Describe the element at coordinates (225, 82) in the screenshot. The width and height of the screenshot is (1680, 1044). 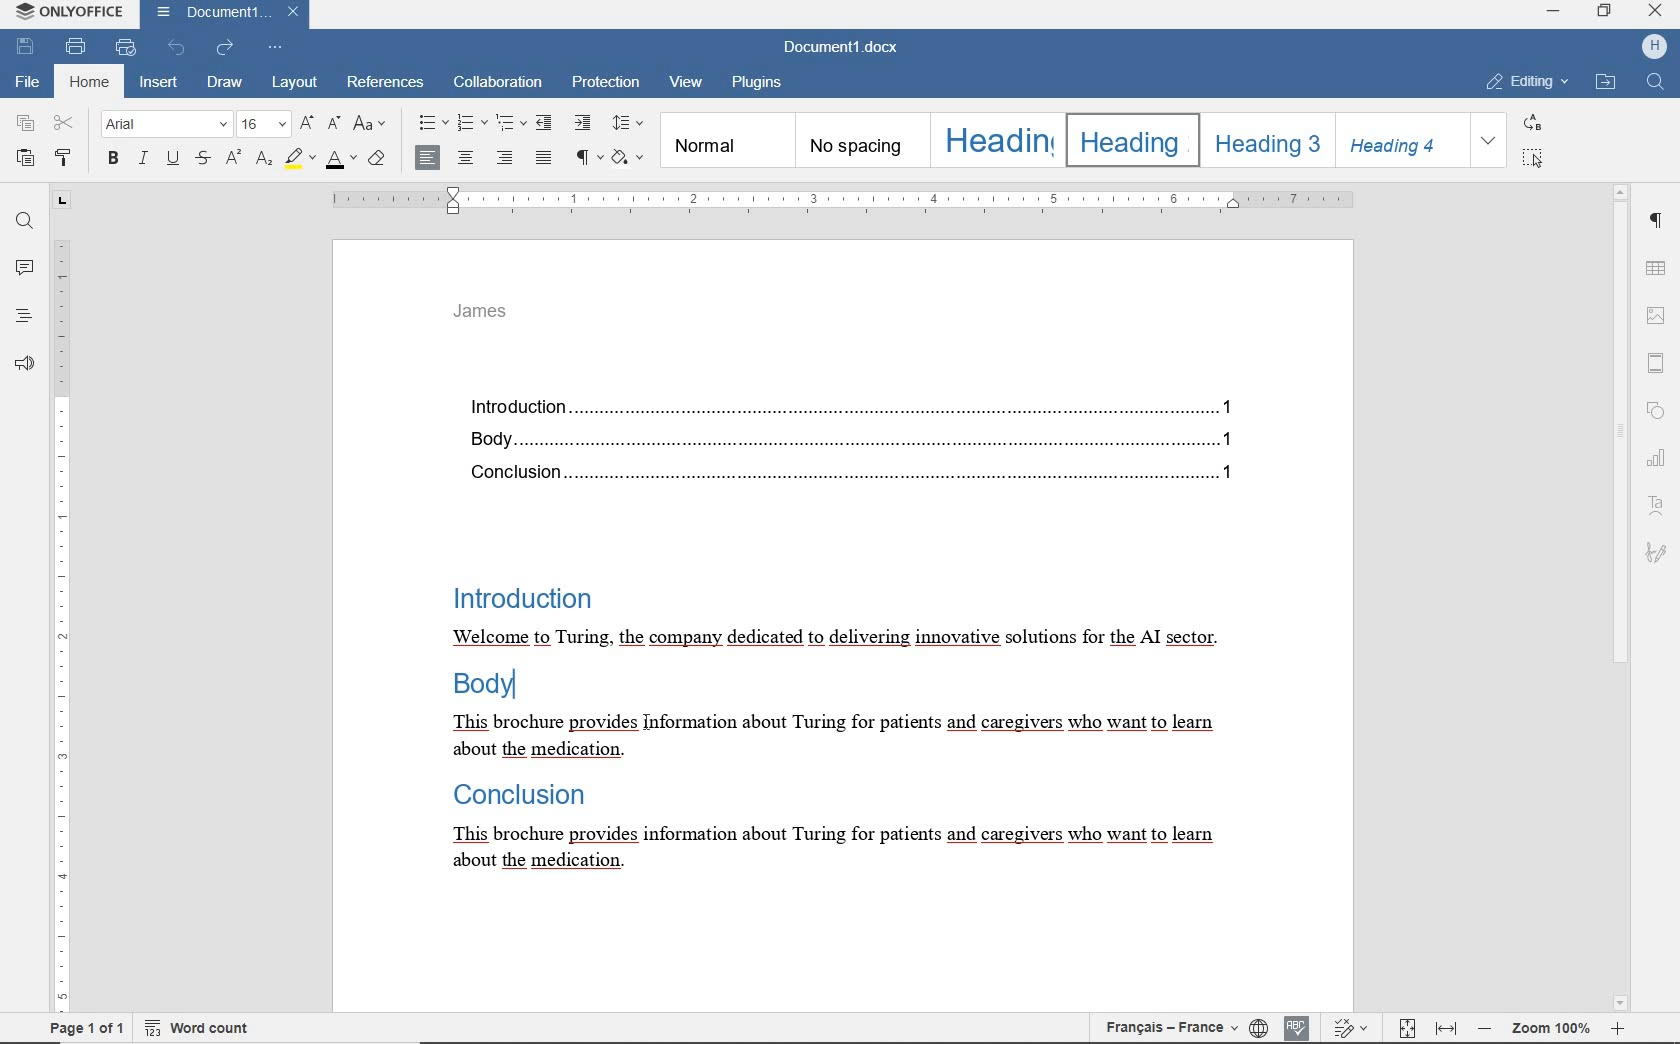
I see `DRAW` at that location.